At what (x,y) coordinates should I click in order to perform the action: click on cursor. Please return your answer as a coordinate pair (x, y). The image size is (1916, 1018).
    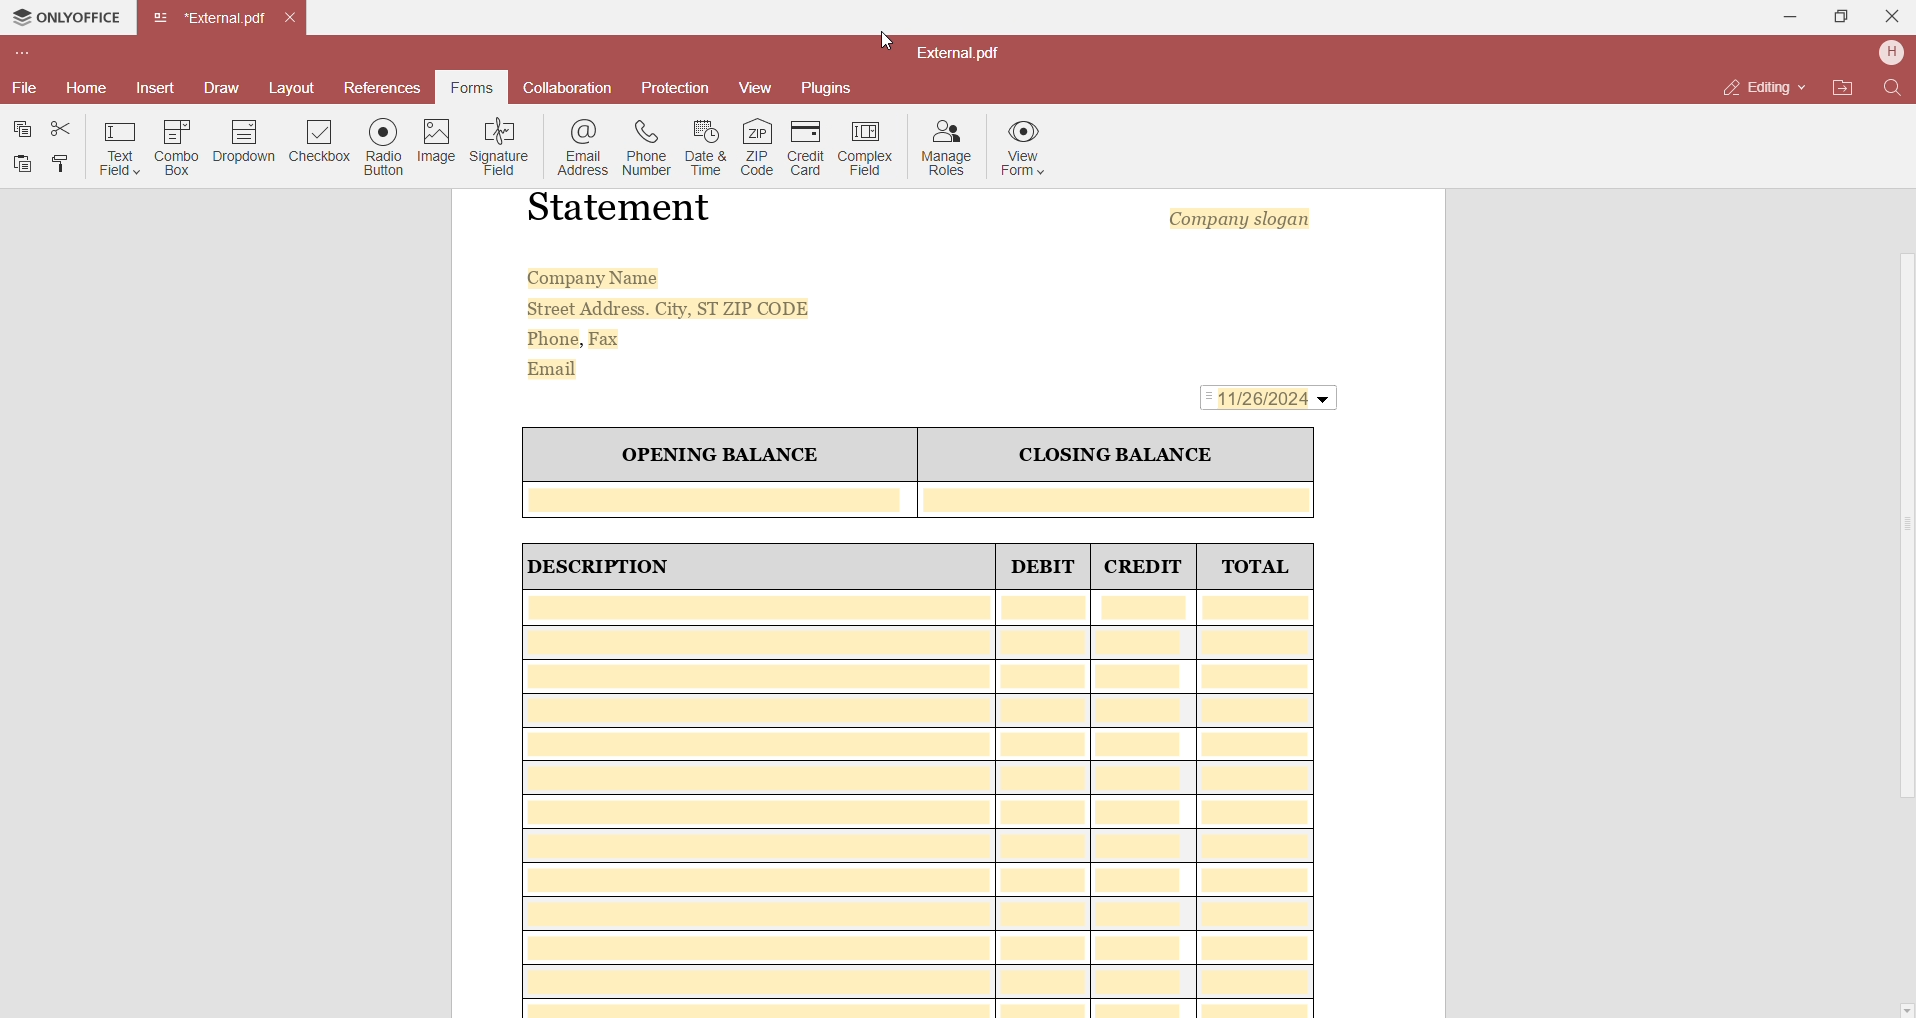
    Looking at the image, I should click on (888, 41).